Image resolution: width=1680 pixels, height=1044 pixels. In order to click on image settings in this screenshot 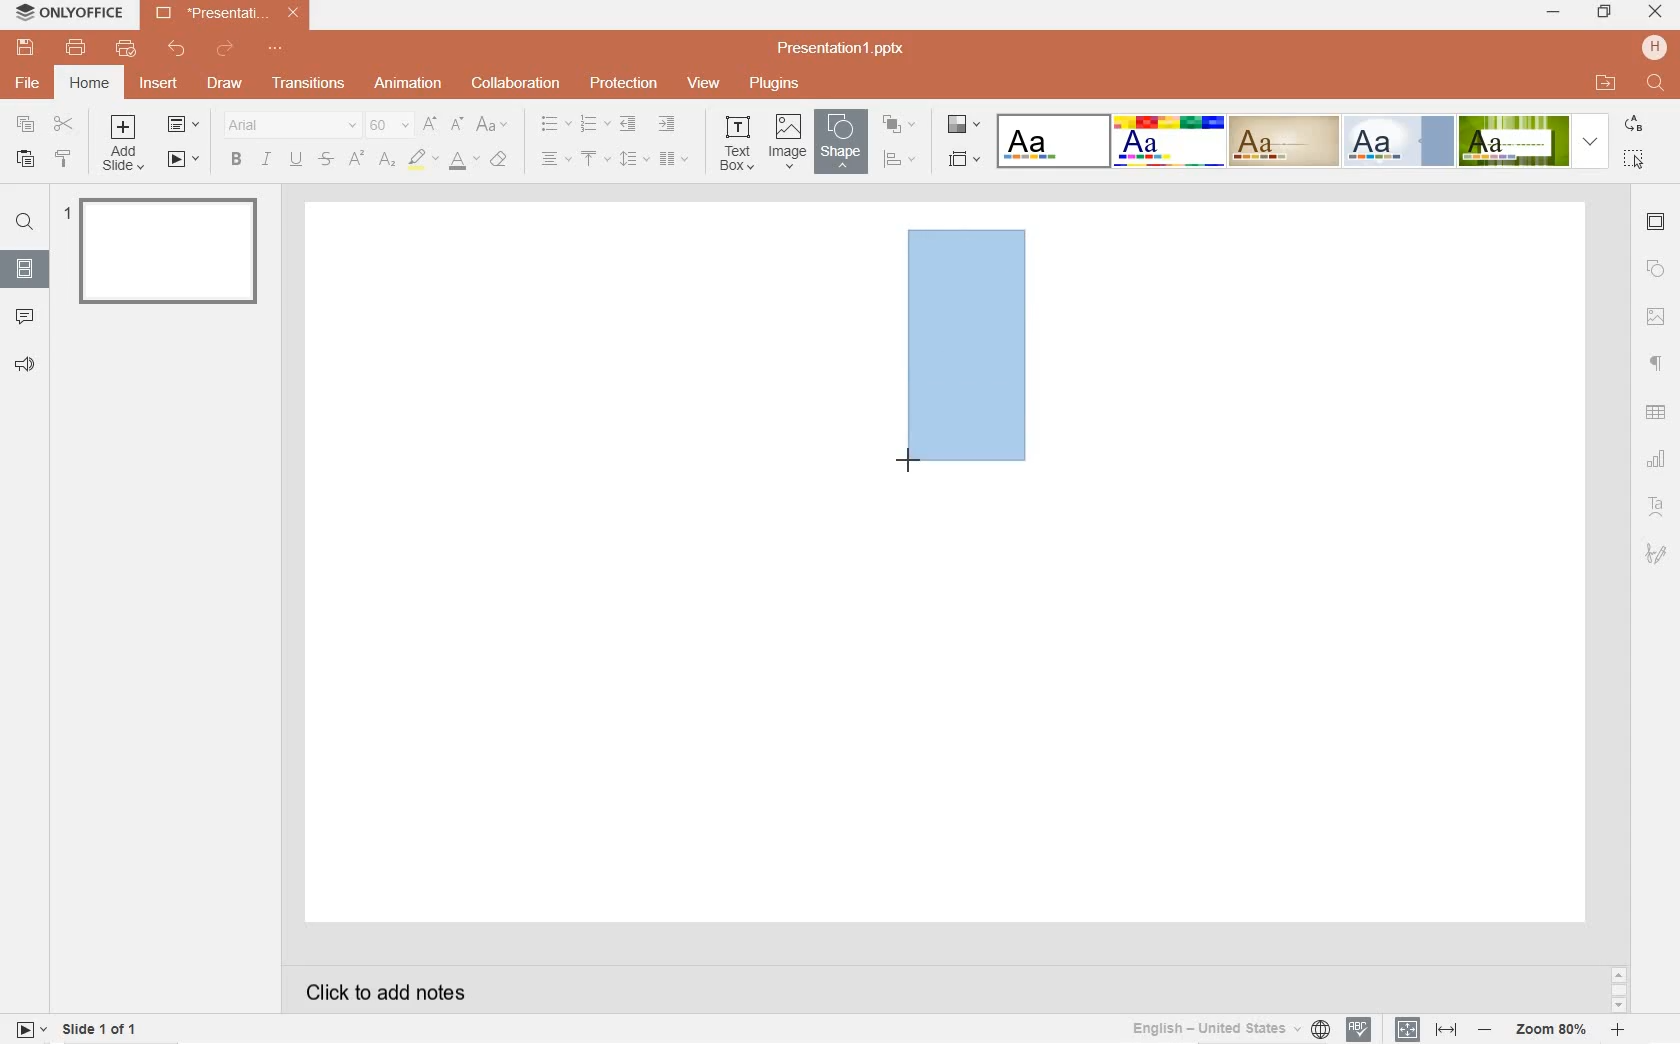, I will do `click(1656, 317)`.